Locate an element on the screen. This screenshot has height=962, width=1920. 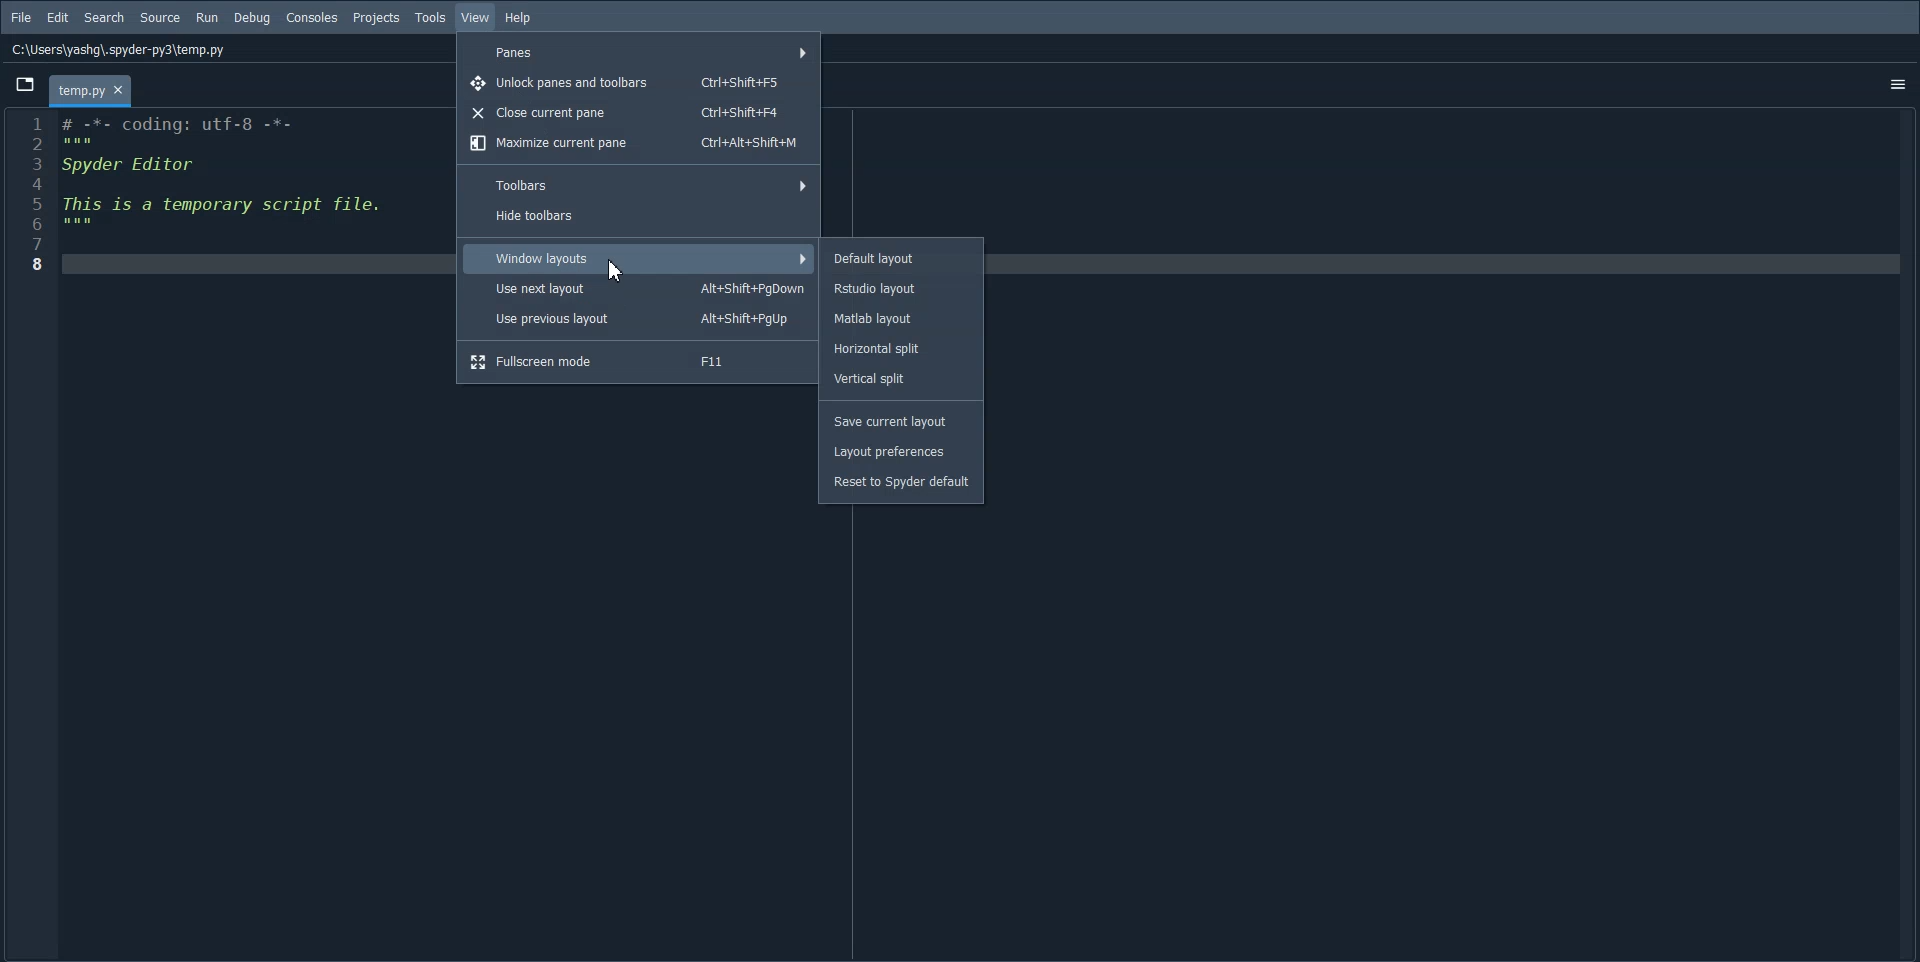
Use previous layout is located at coordinates (639, 319).